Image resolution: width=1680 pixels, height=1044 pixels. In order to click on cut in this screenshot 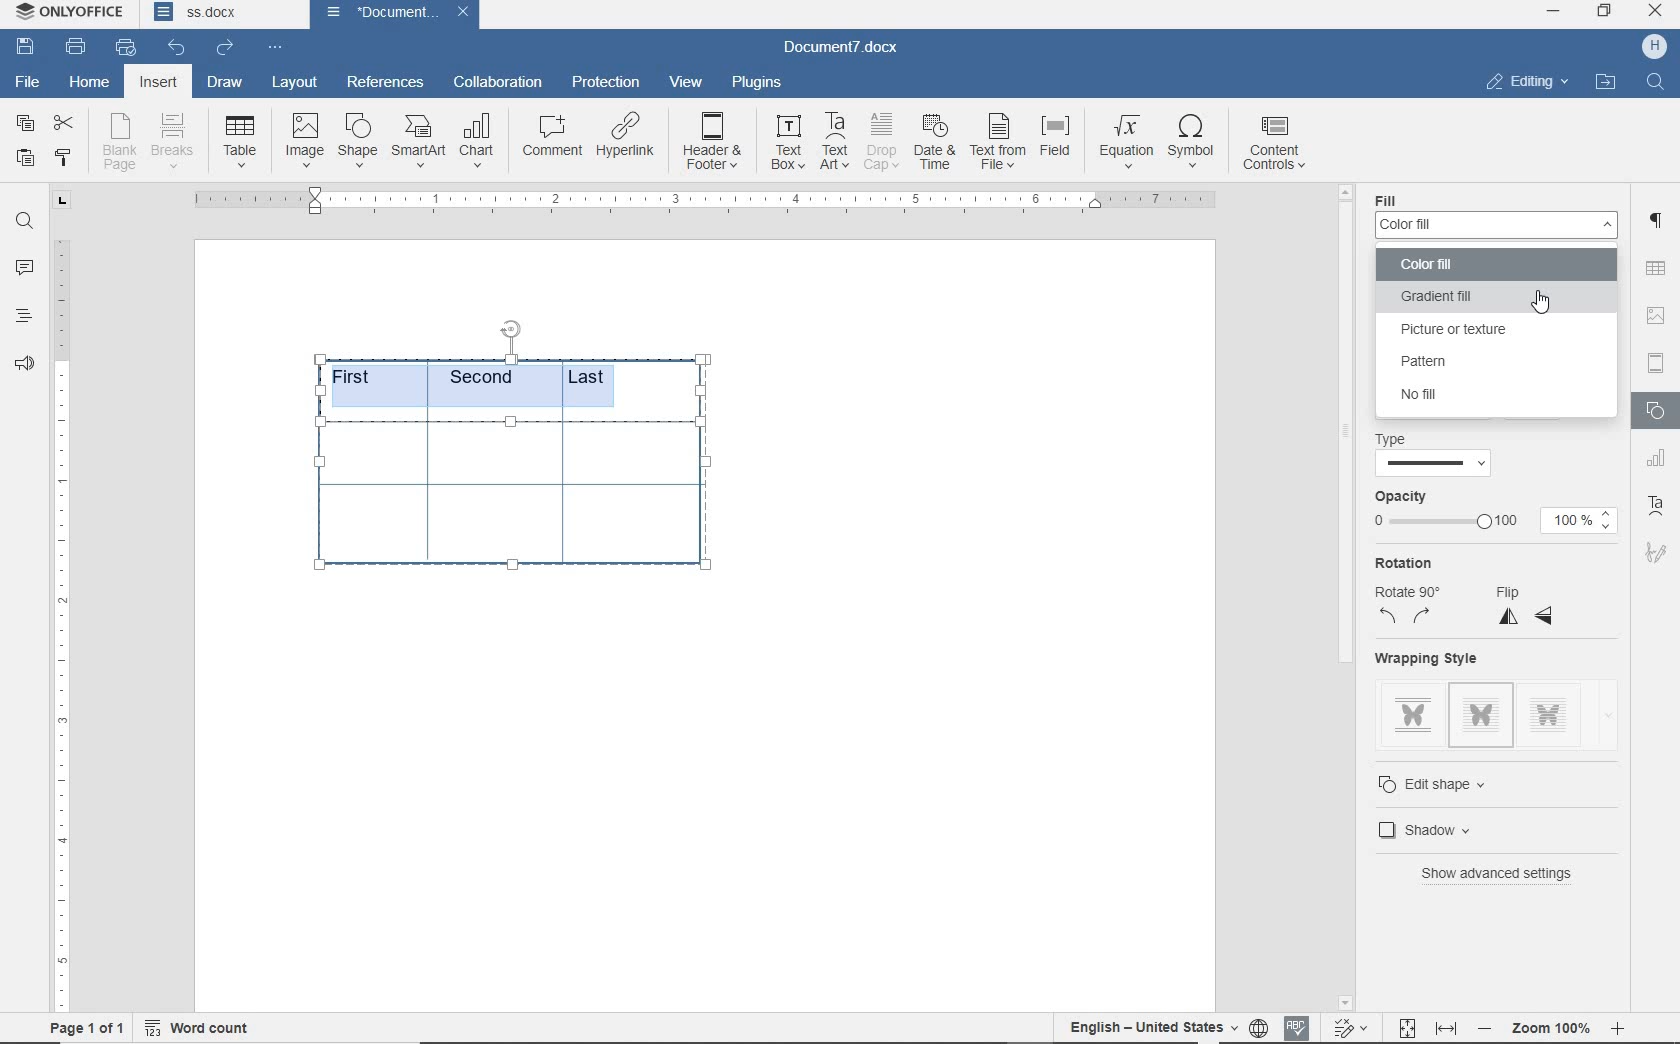, I will do `click(64, 125)`.